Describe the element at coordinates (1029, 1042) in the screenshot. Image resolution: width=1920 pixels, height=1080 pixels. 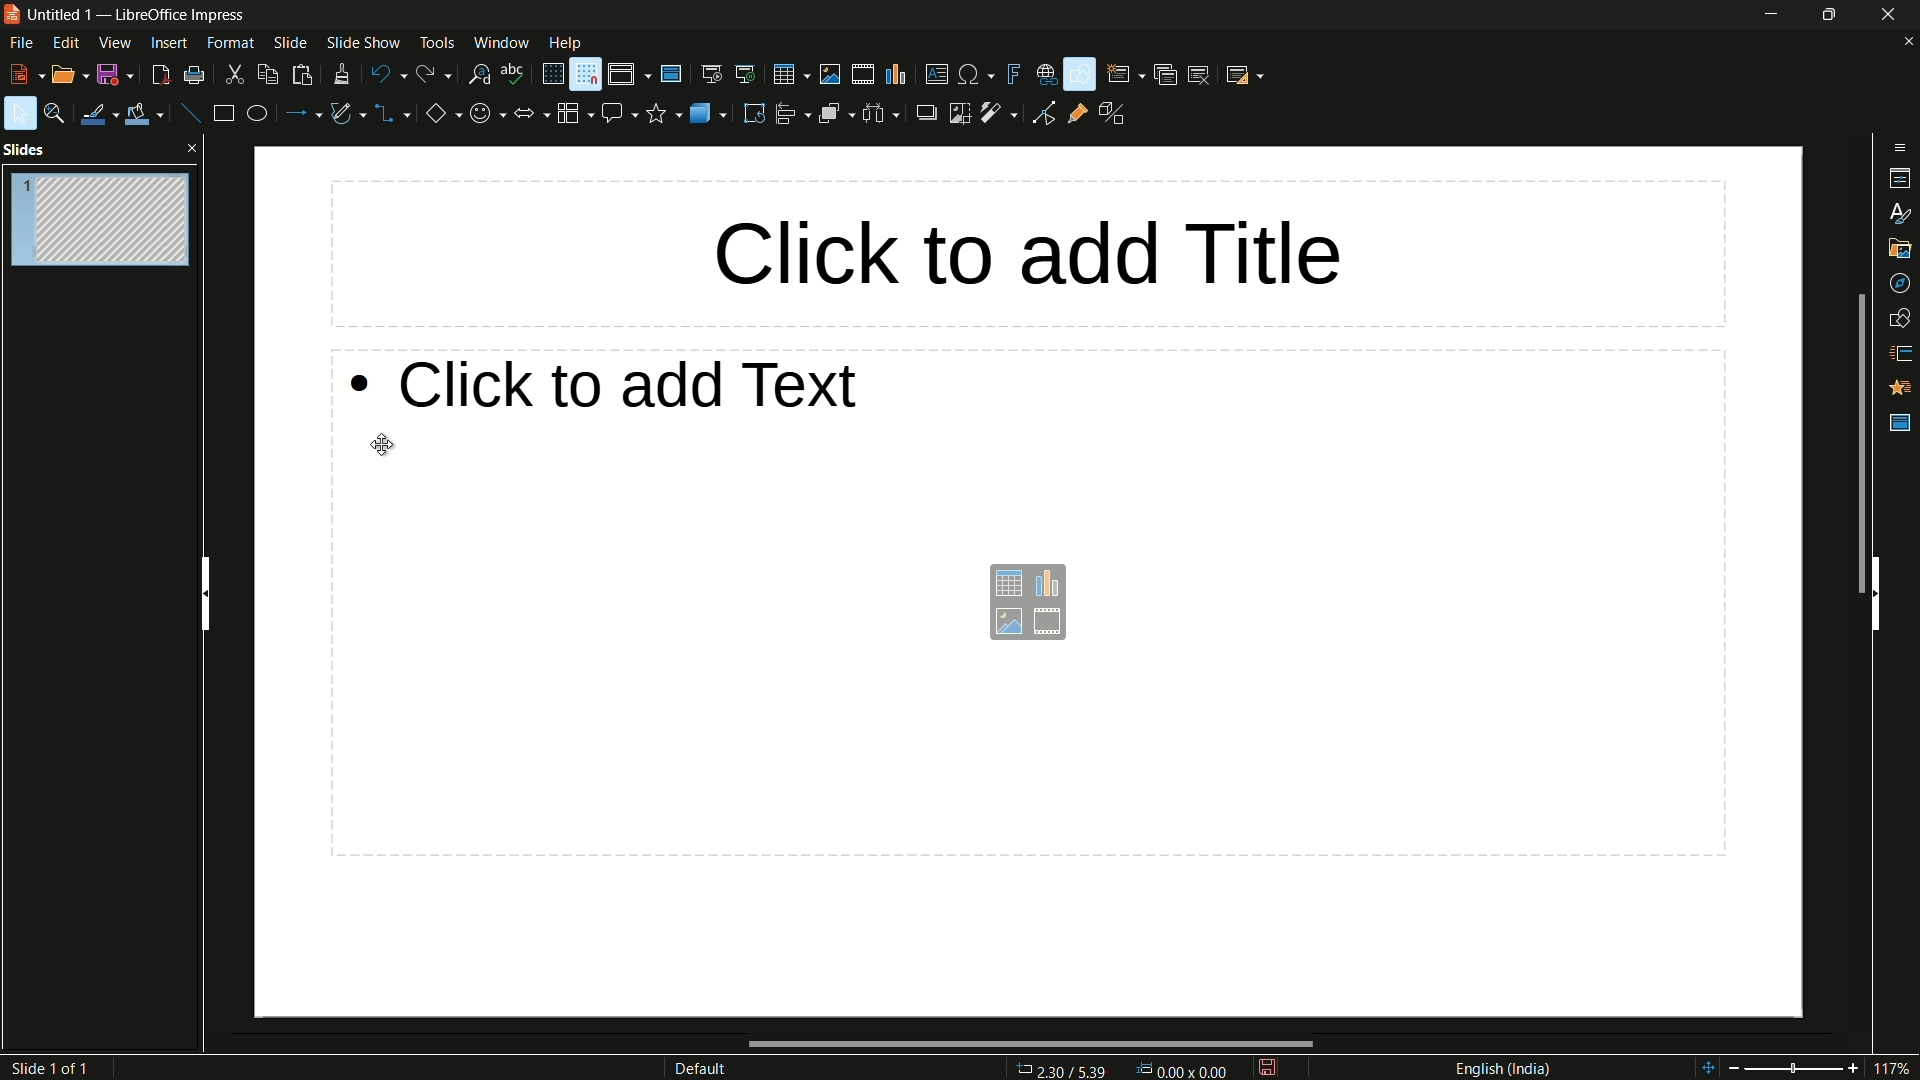
I see `scroll bar` at that location.